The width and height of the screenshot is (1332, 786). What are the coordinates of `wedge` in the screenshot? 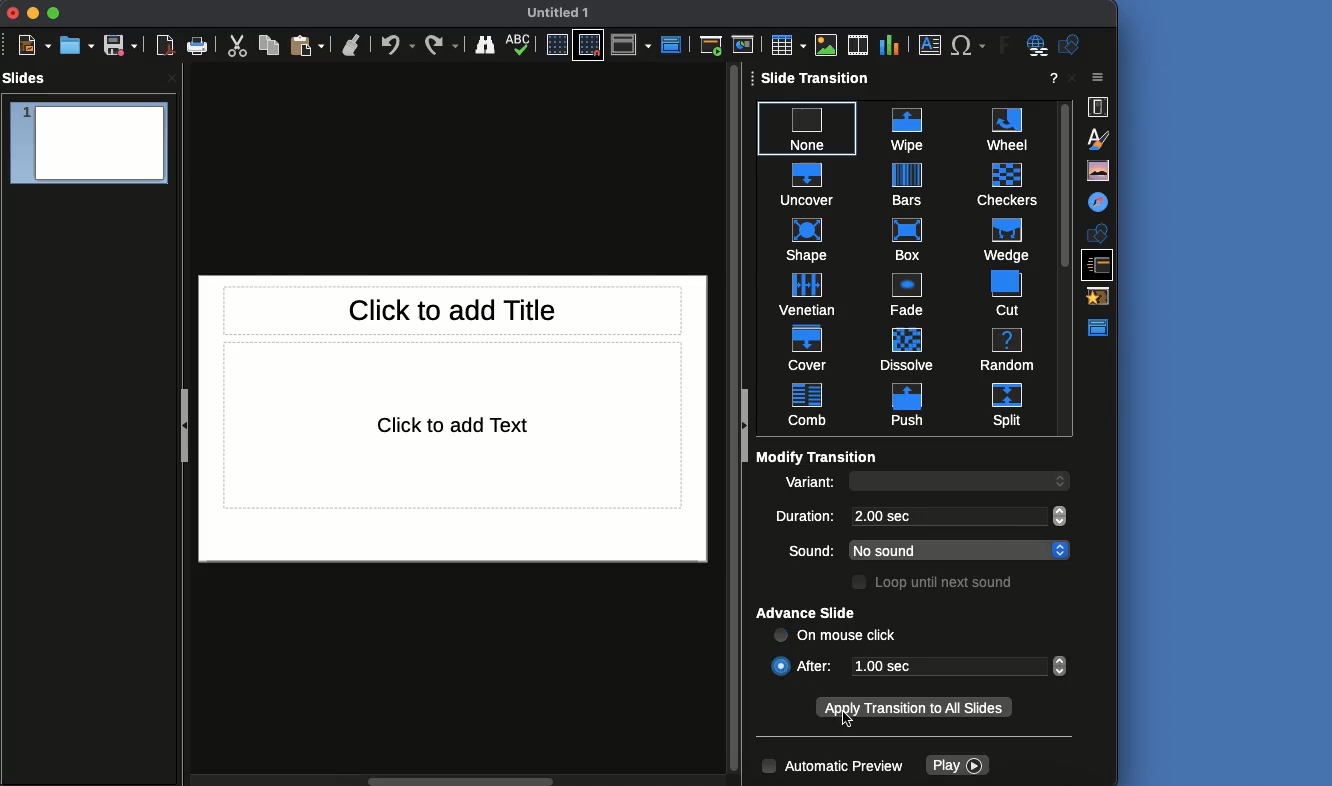 It's located at (1002, 238).